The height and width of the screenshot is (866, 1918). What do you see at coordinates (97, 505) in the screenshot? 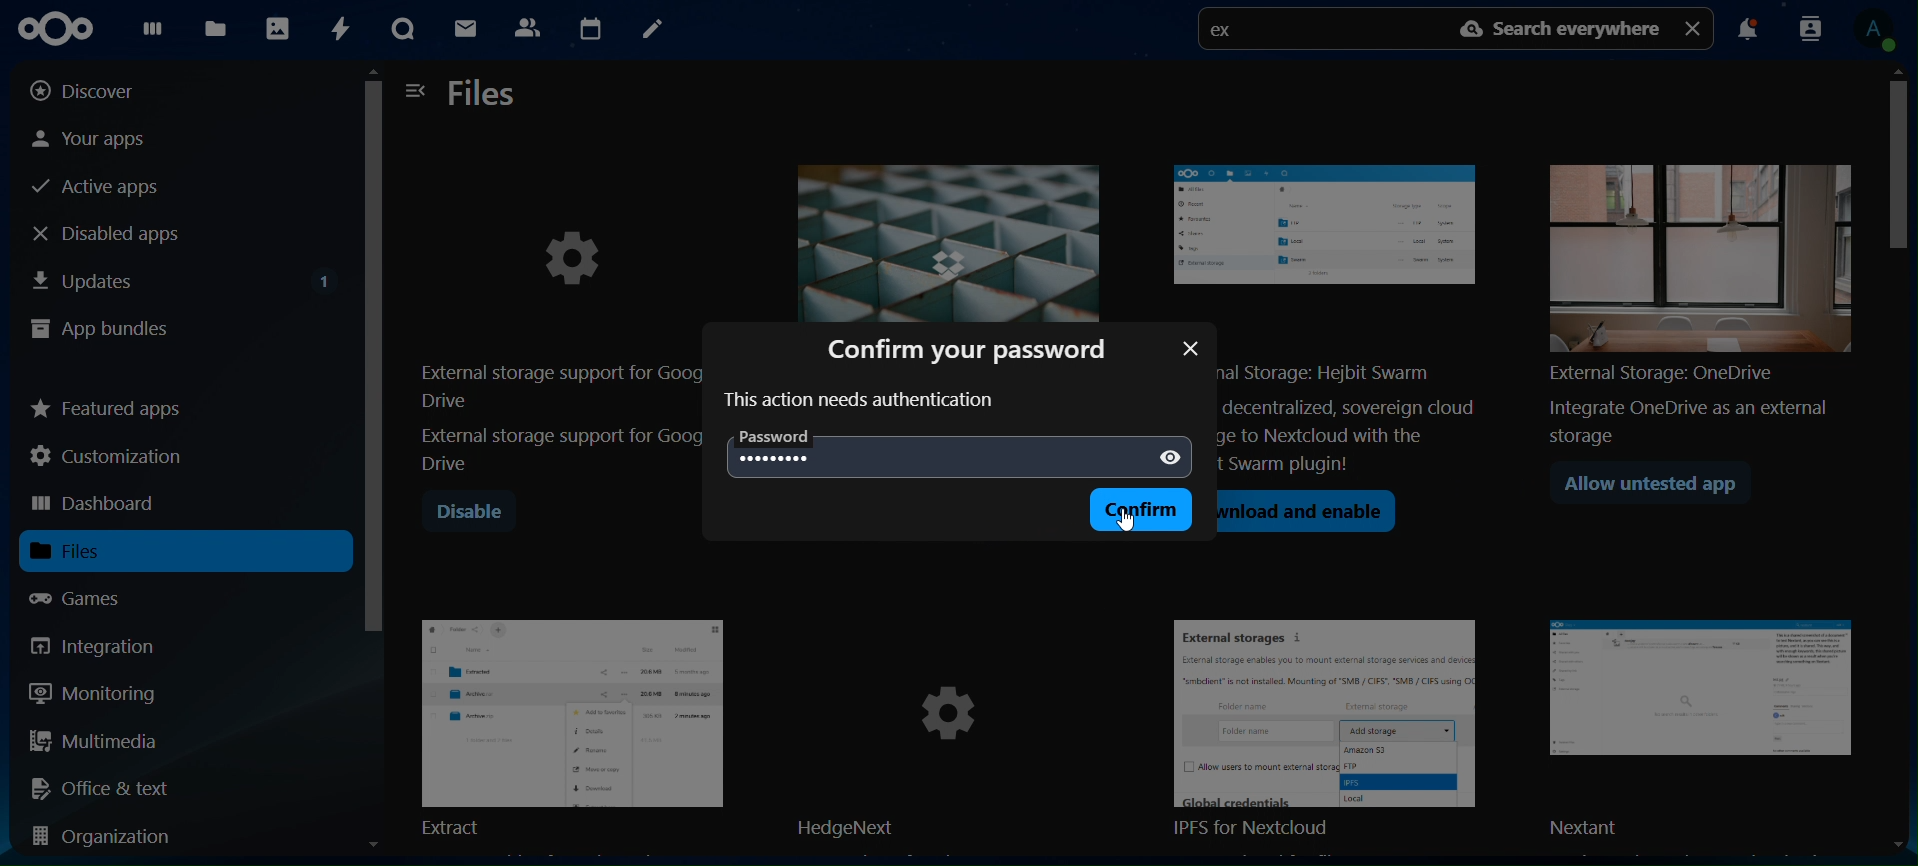
I see `dashboard` at bounding box center [97, 505].